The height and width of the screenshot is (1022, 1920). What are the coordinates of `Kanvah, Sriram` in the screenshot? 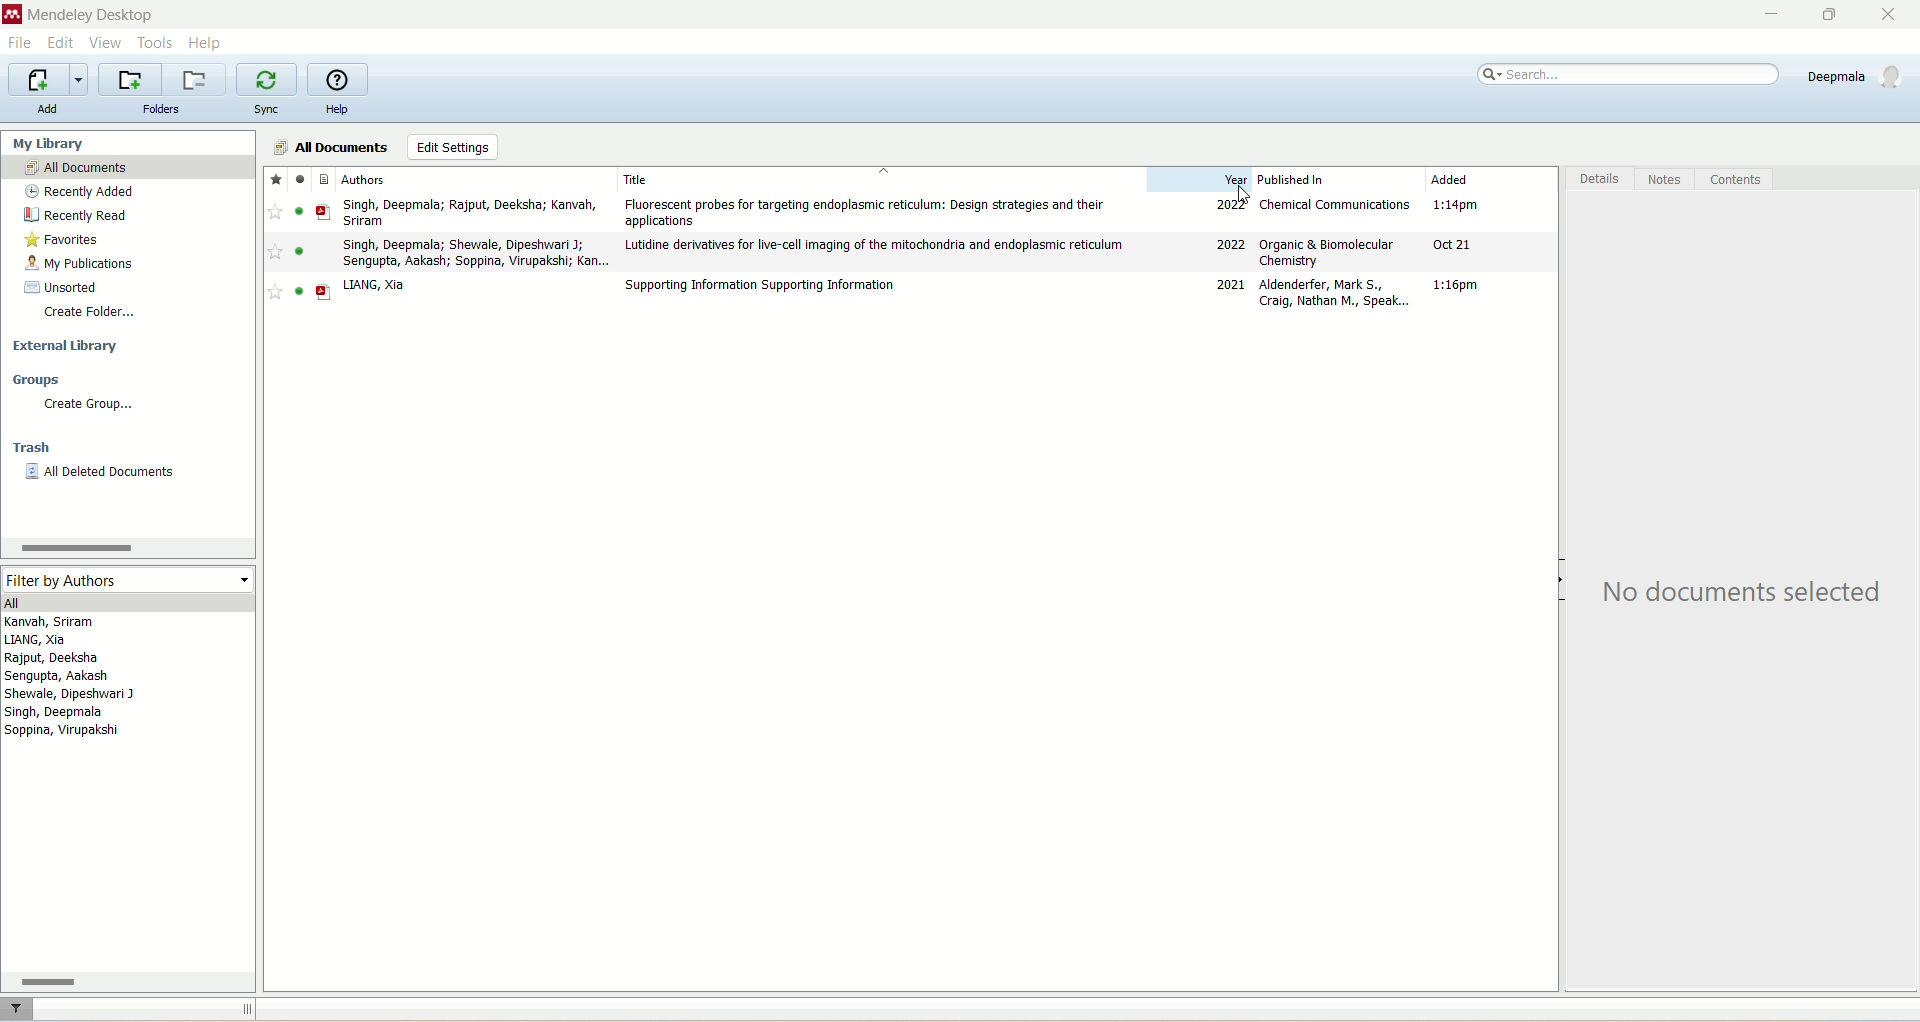 It's located at (58, 622).